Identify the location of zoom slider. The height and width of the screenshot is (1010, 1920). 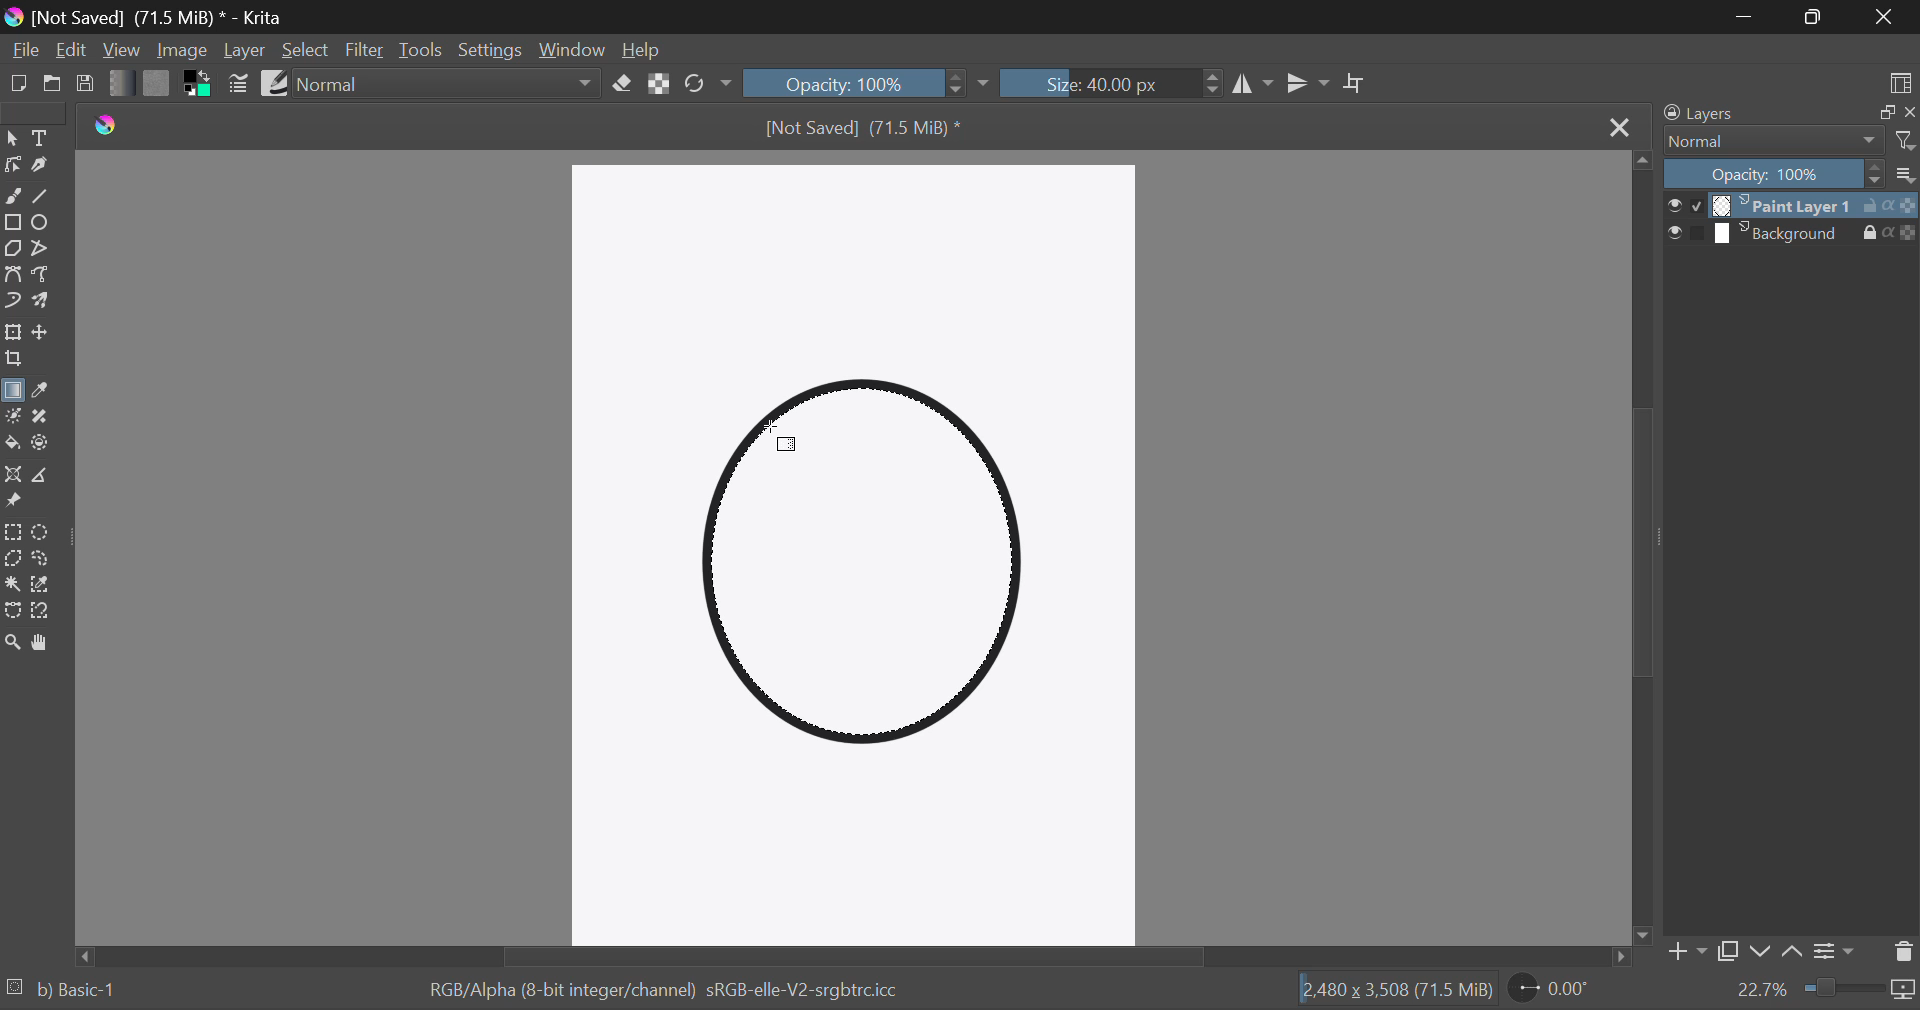
(1845, 986).